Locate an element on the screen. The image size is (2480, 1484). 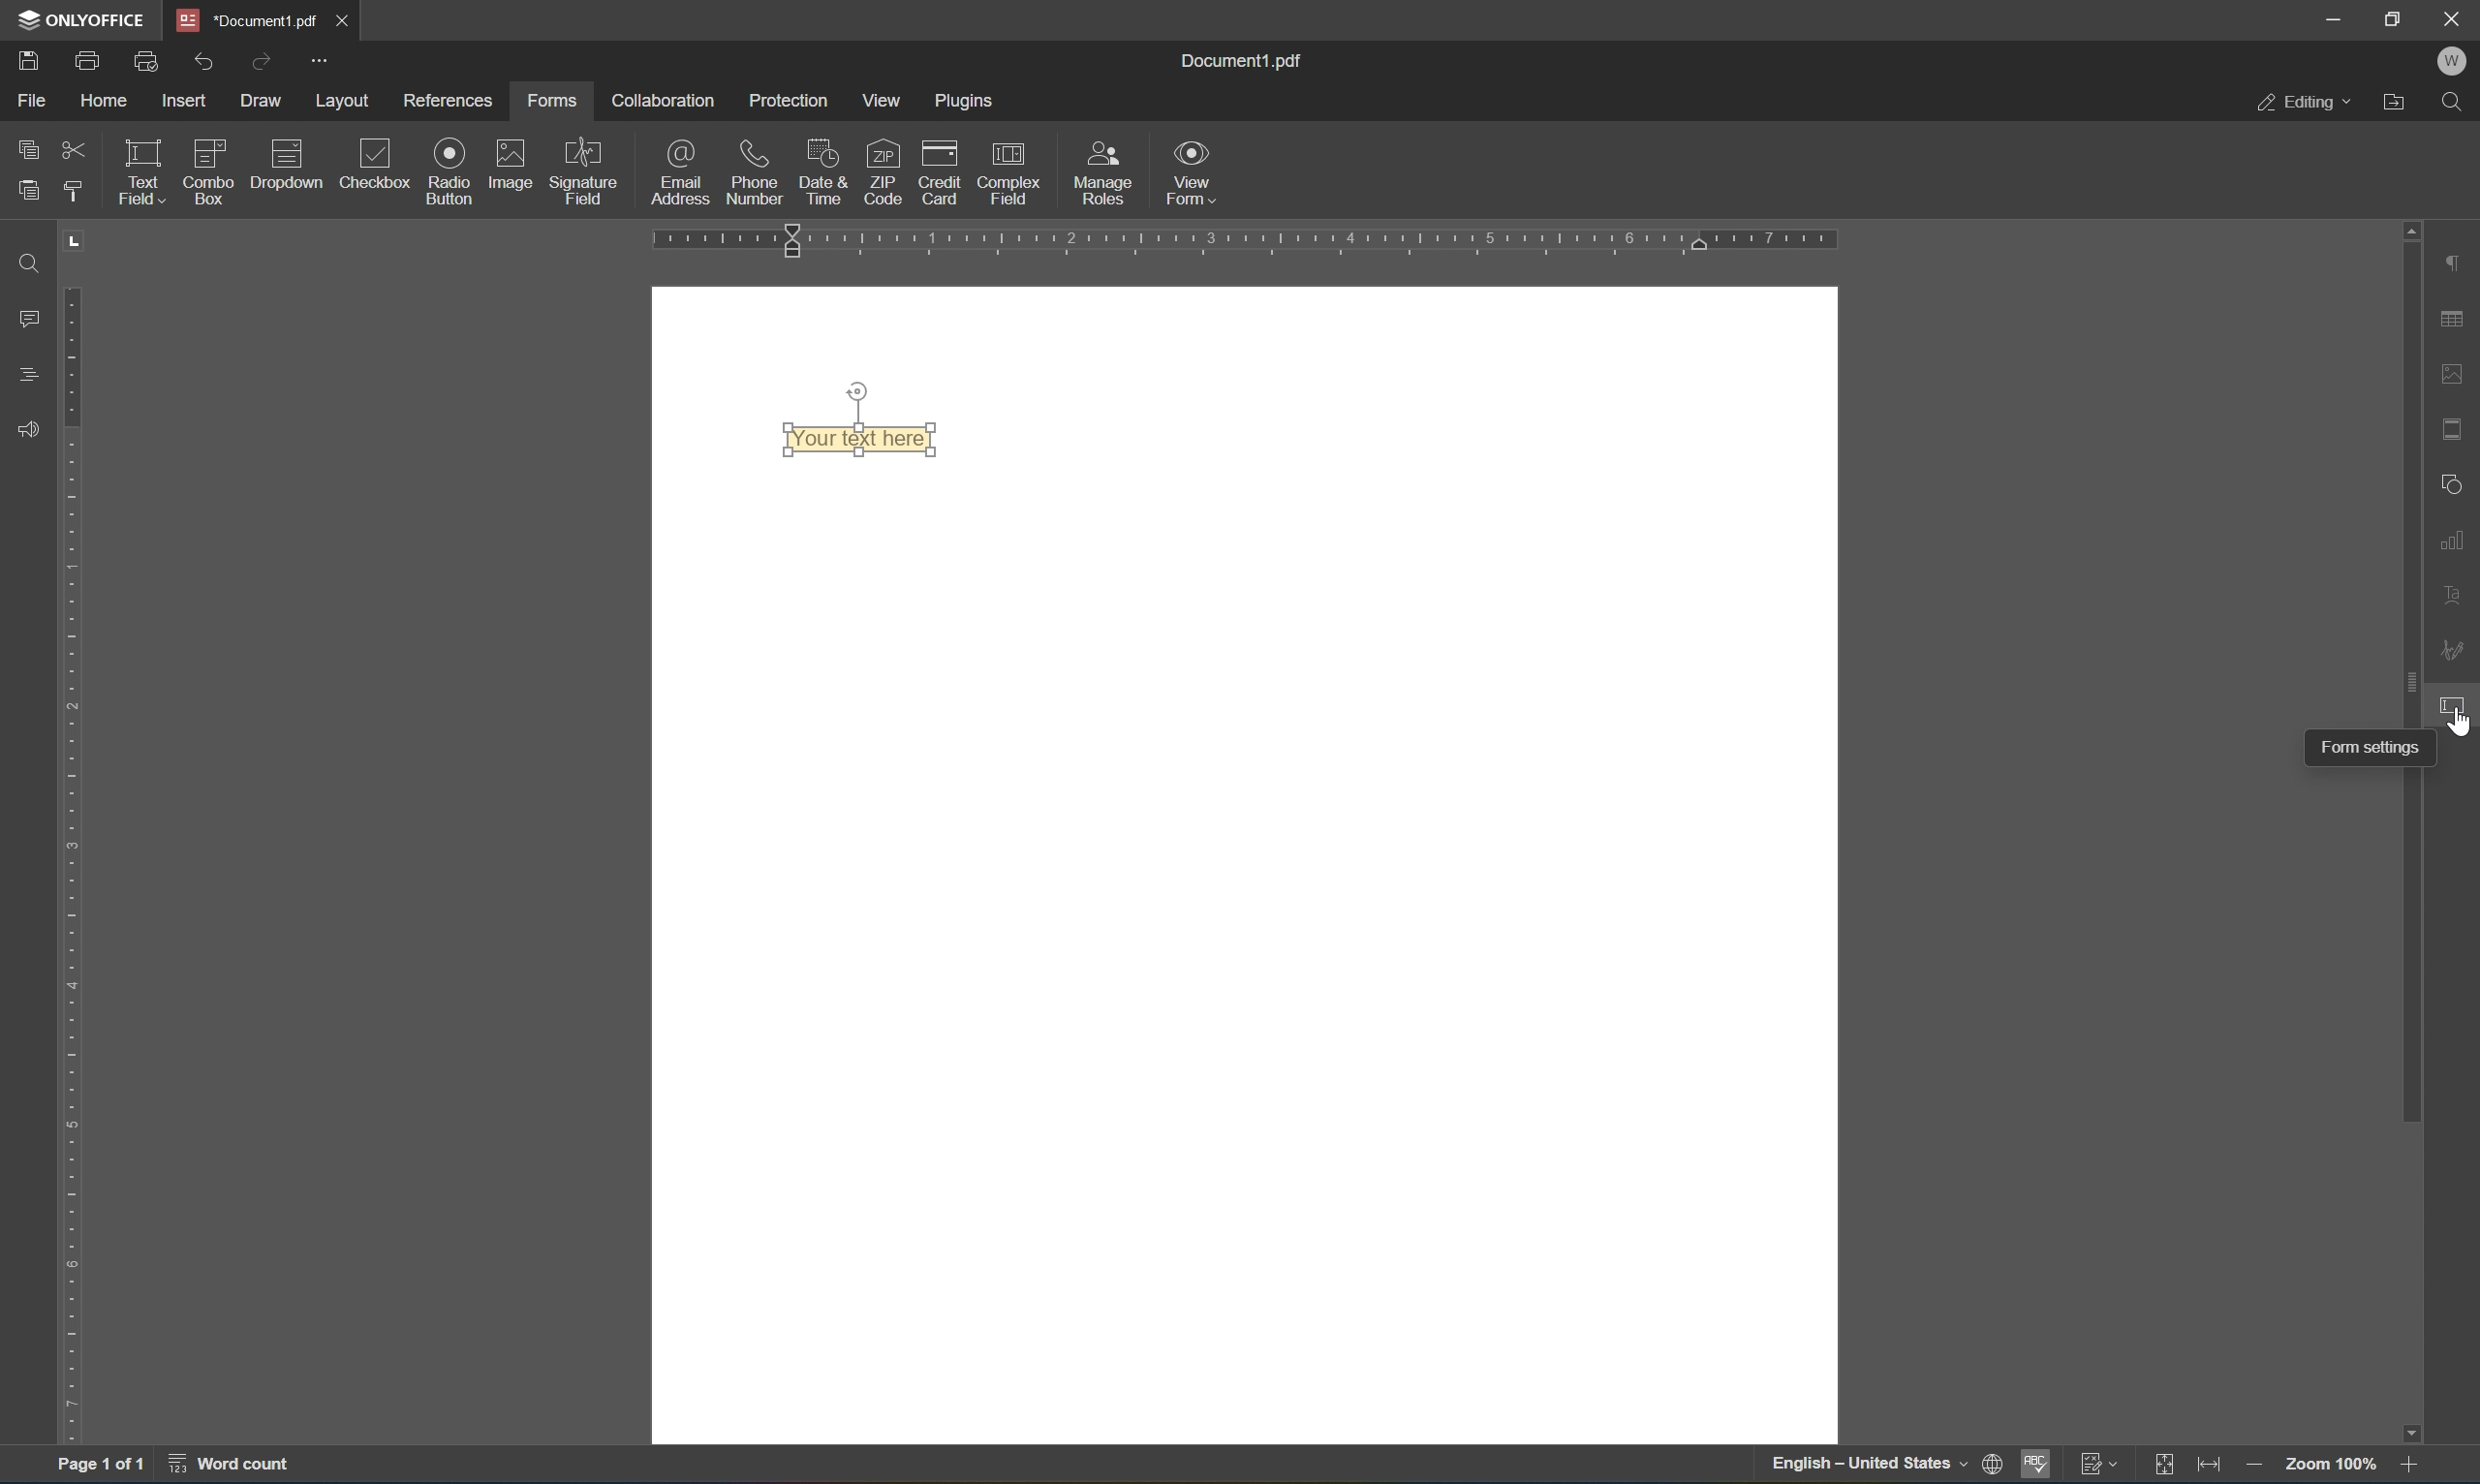
plugins is located at coordinates (961, 100).